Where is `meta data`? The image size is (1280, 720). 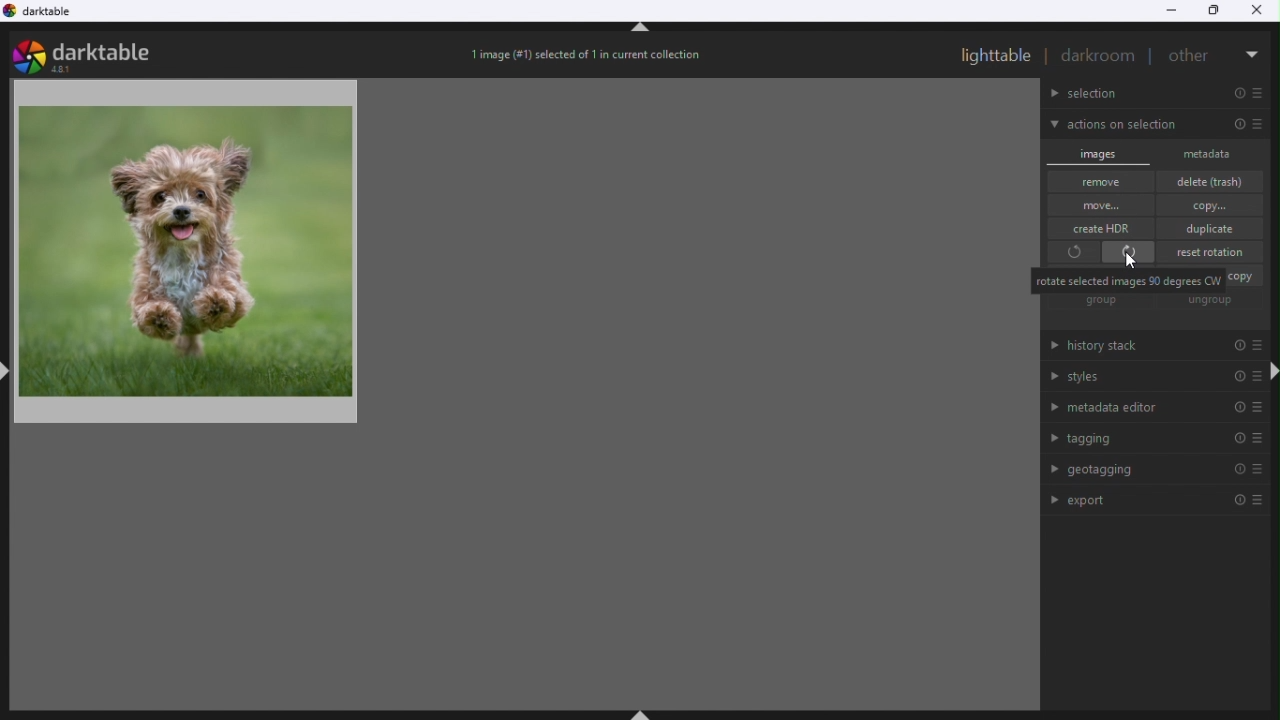 meta data is located at coordinates (1215, 153).